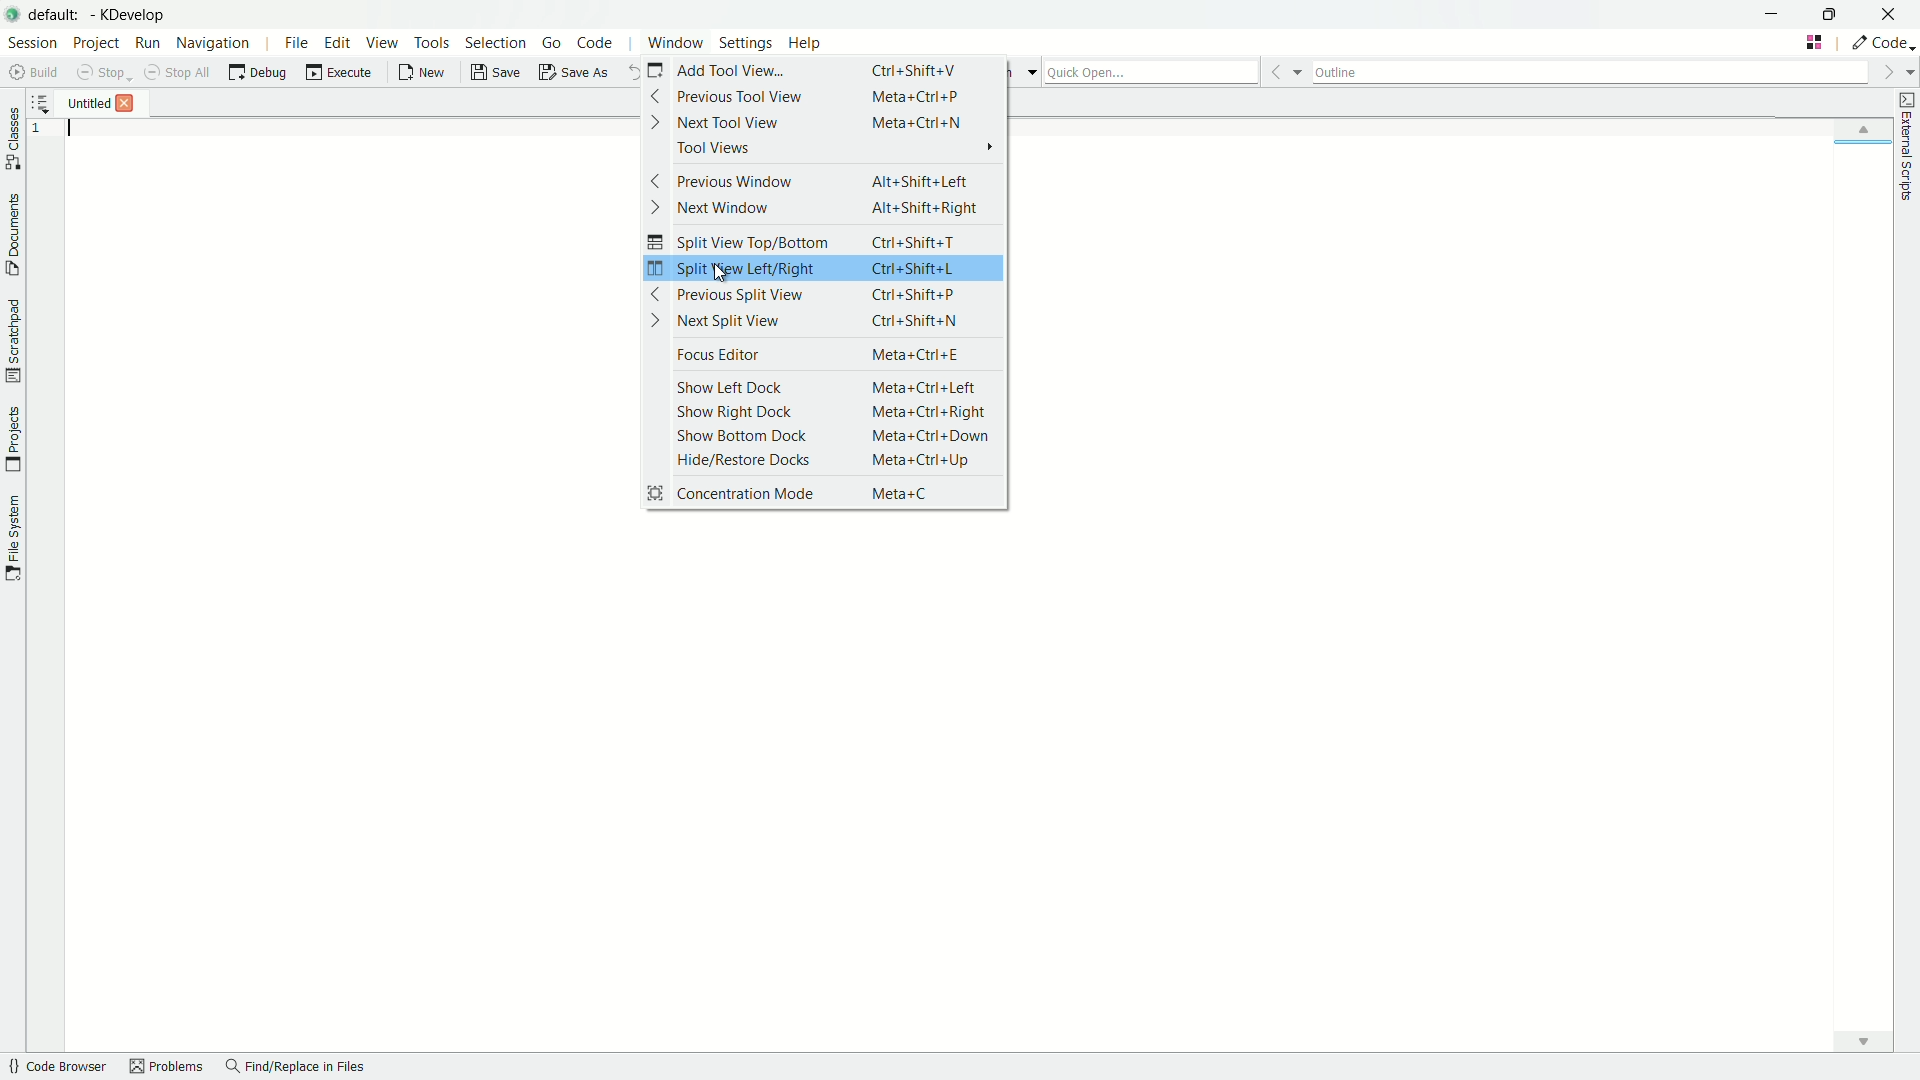  What do you see at coordinates (18, 231) in the screenshot?
I see `toggle documents` at bounding box center [18, 231].